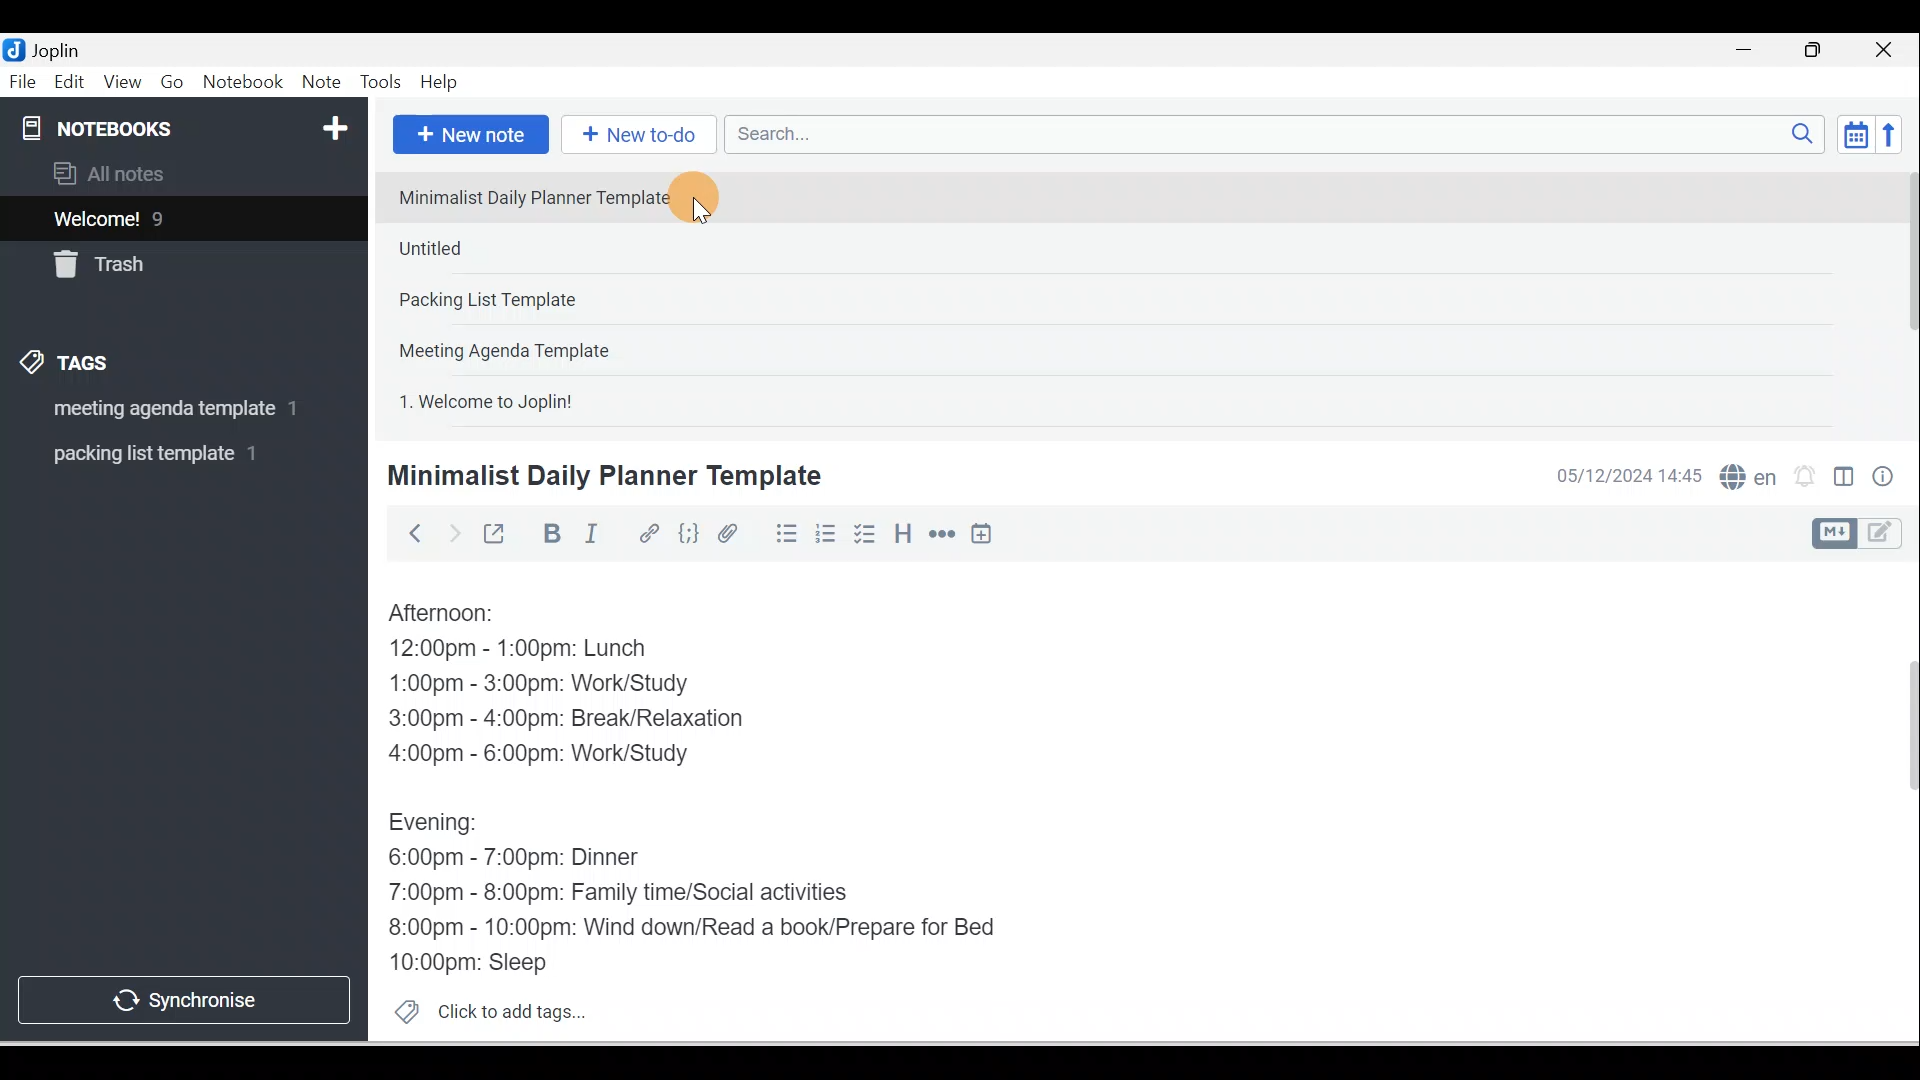 This screenshot has height=1080, width=1920. I want to click on Numbered list, so click(826, 533).